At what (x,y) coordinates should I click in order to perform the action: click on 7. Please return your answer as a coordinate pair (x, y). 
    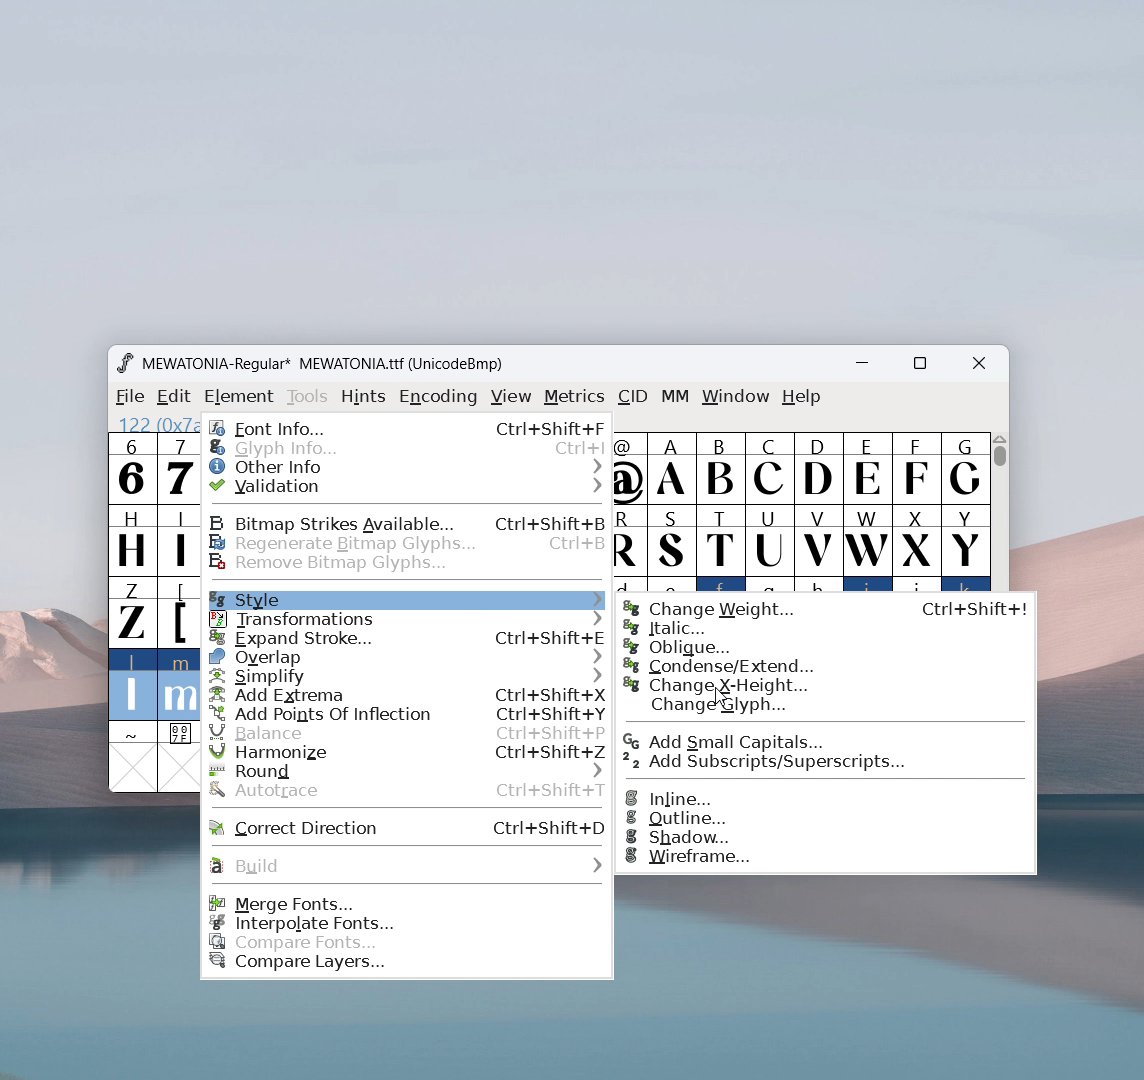
    Looking at the image, I should click on (178, 468).